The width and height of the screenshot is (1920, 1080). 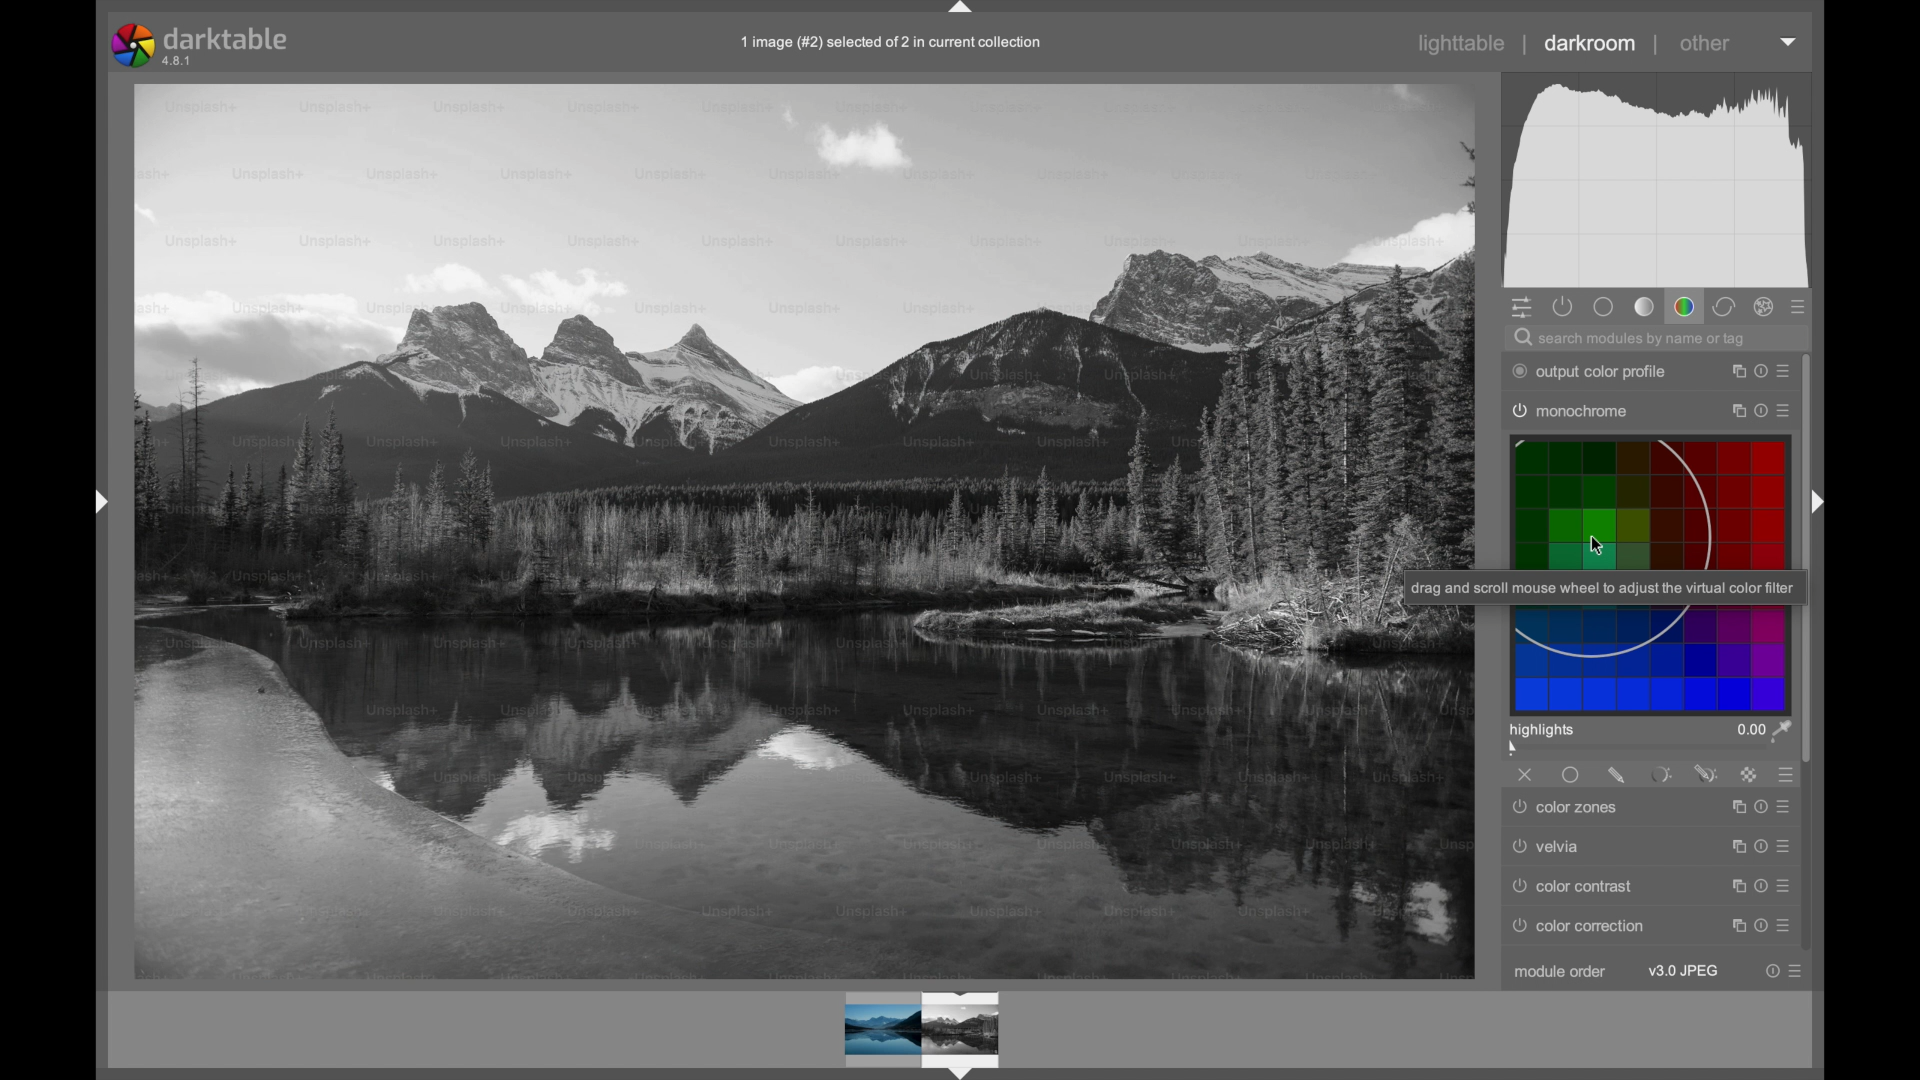 What do you see at coordinates (100, 498) in the screenshot?
I see `Drag handle` at bounding box center [100, 498].